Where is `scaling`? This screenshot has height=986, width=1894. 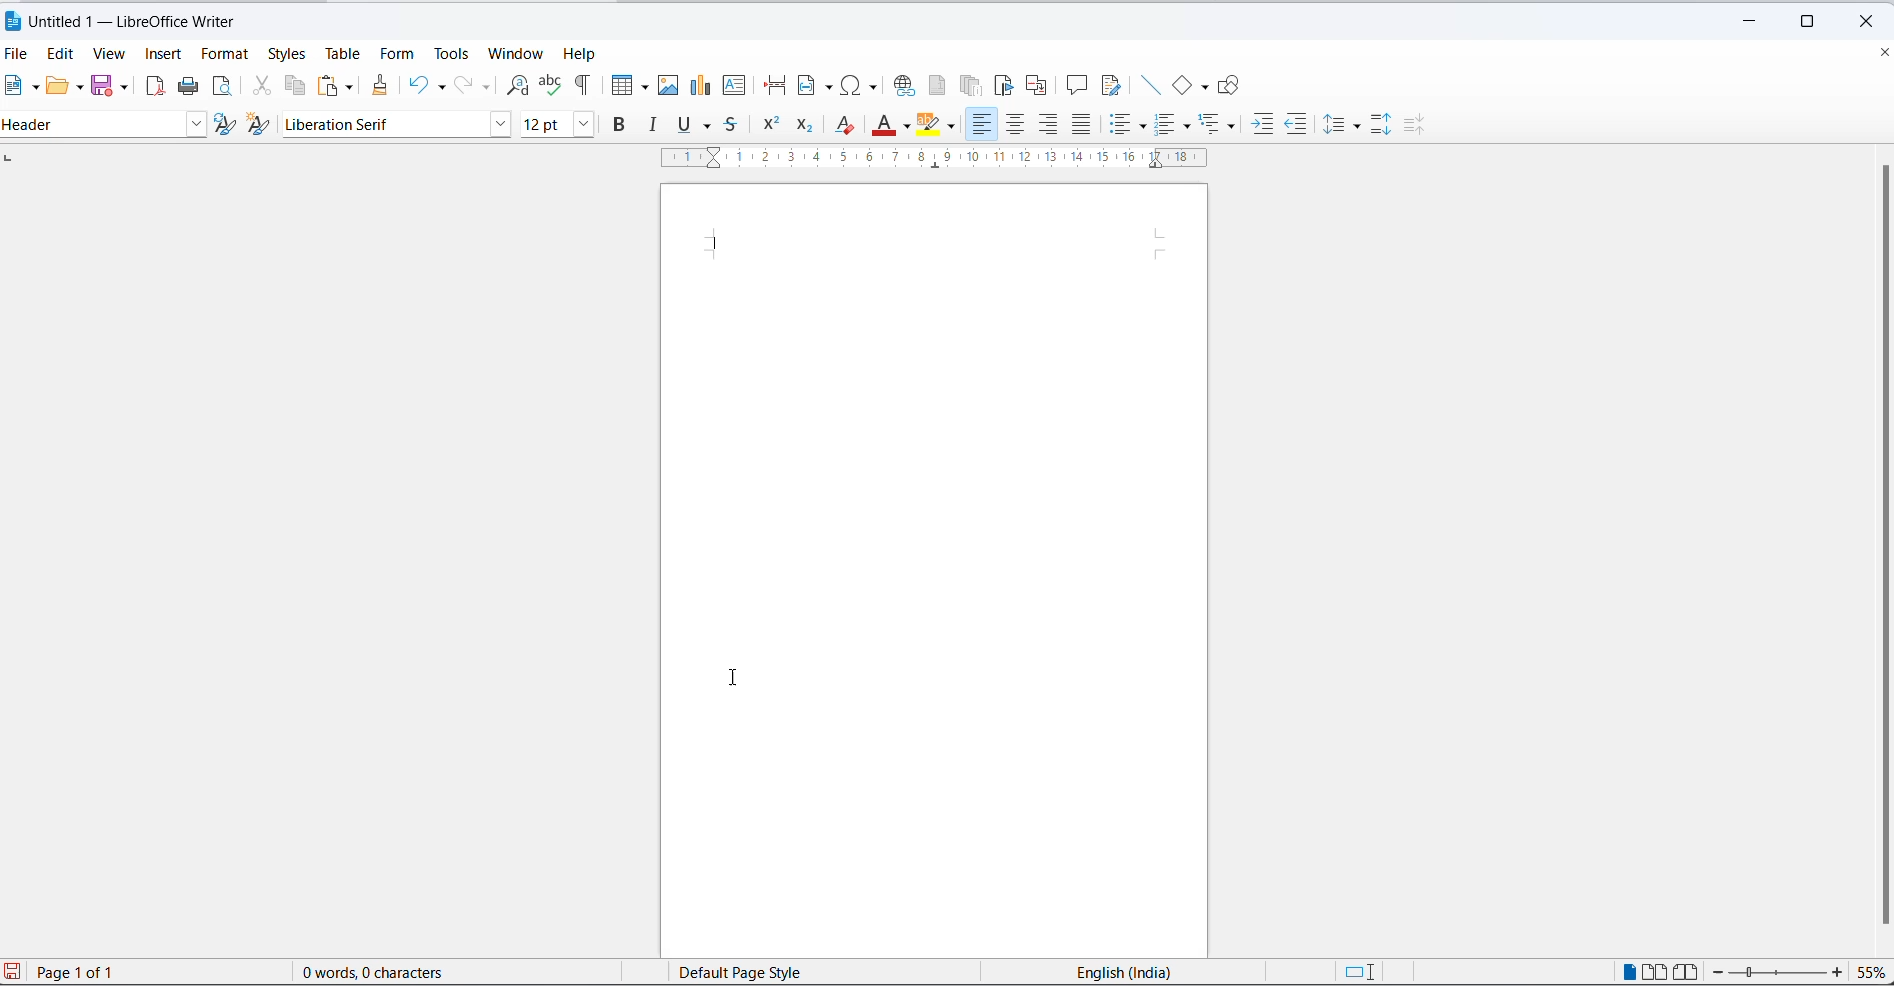
scaling is located at coordinates (951, 163).